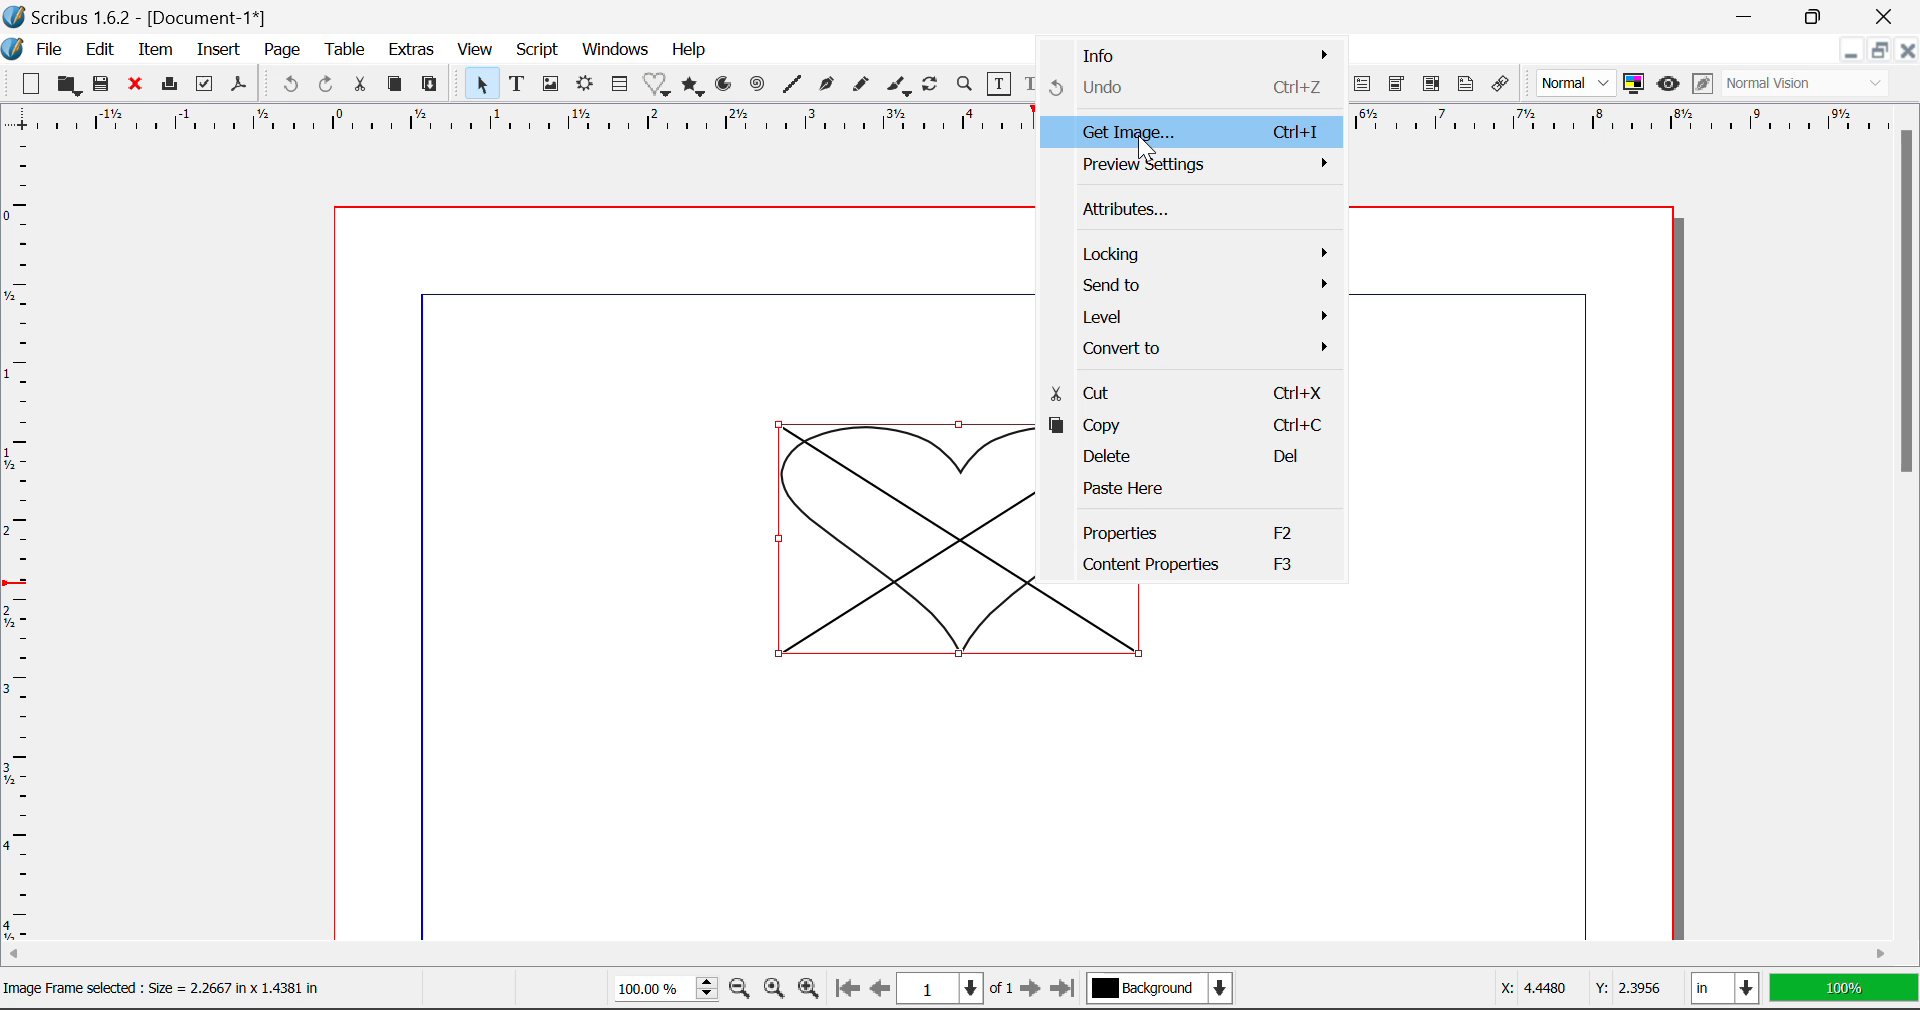 The height and width of the screenshot is (1010, 1920). What do you see at coordinates (1001, 84) in the screenshot?
I see `Edit Contents in Frame` at bounding box center [1001, 84].